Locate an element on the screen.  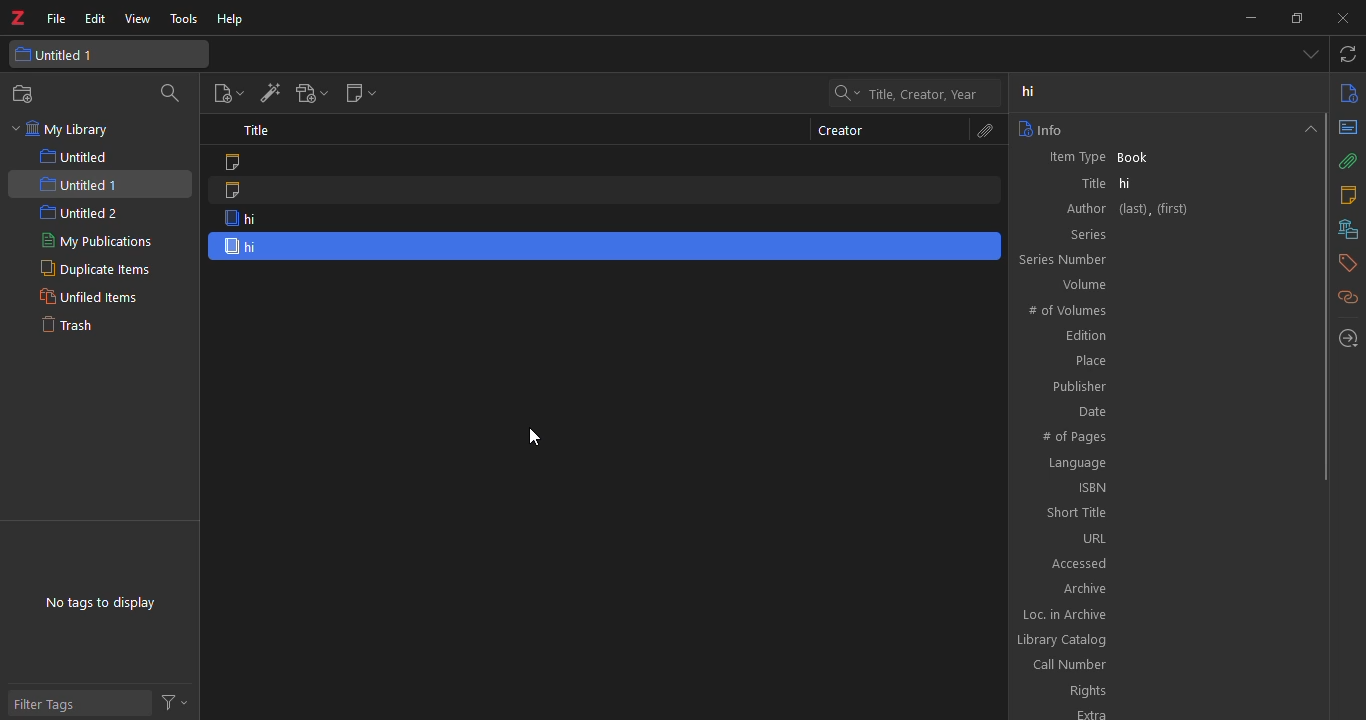
duplicated item is located at coordinates (255, 245).